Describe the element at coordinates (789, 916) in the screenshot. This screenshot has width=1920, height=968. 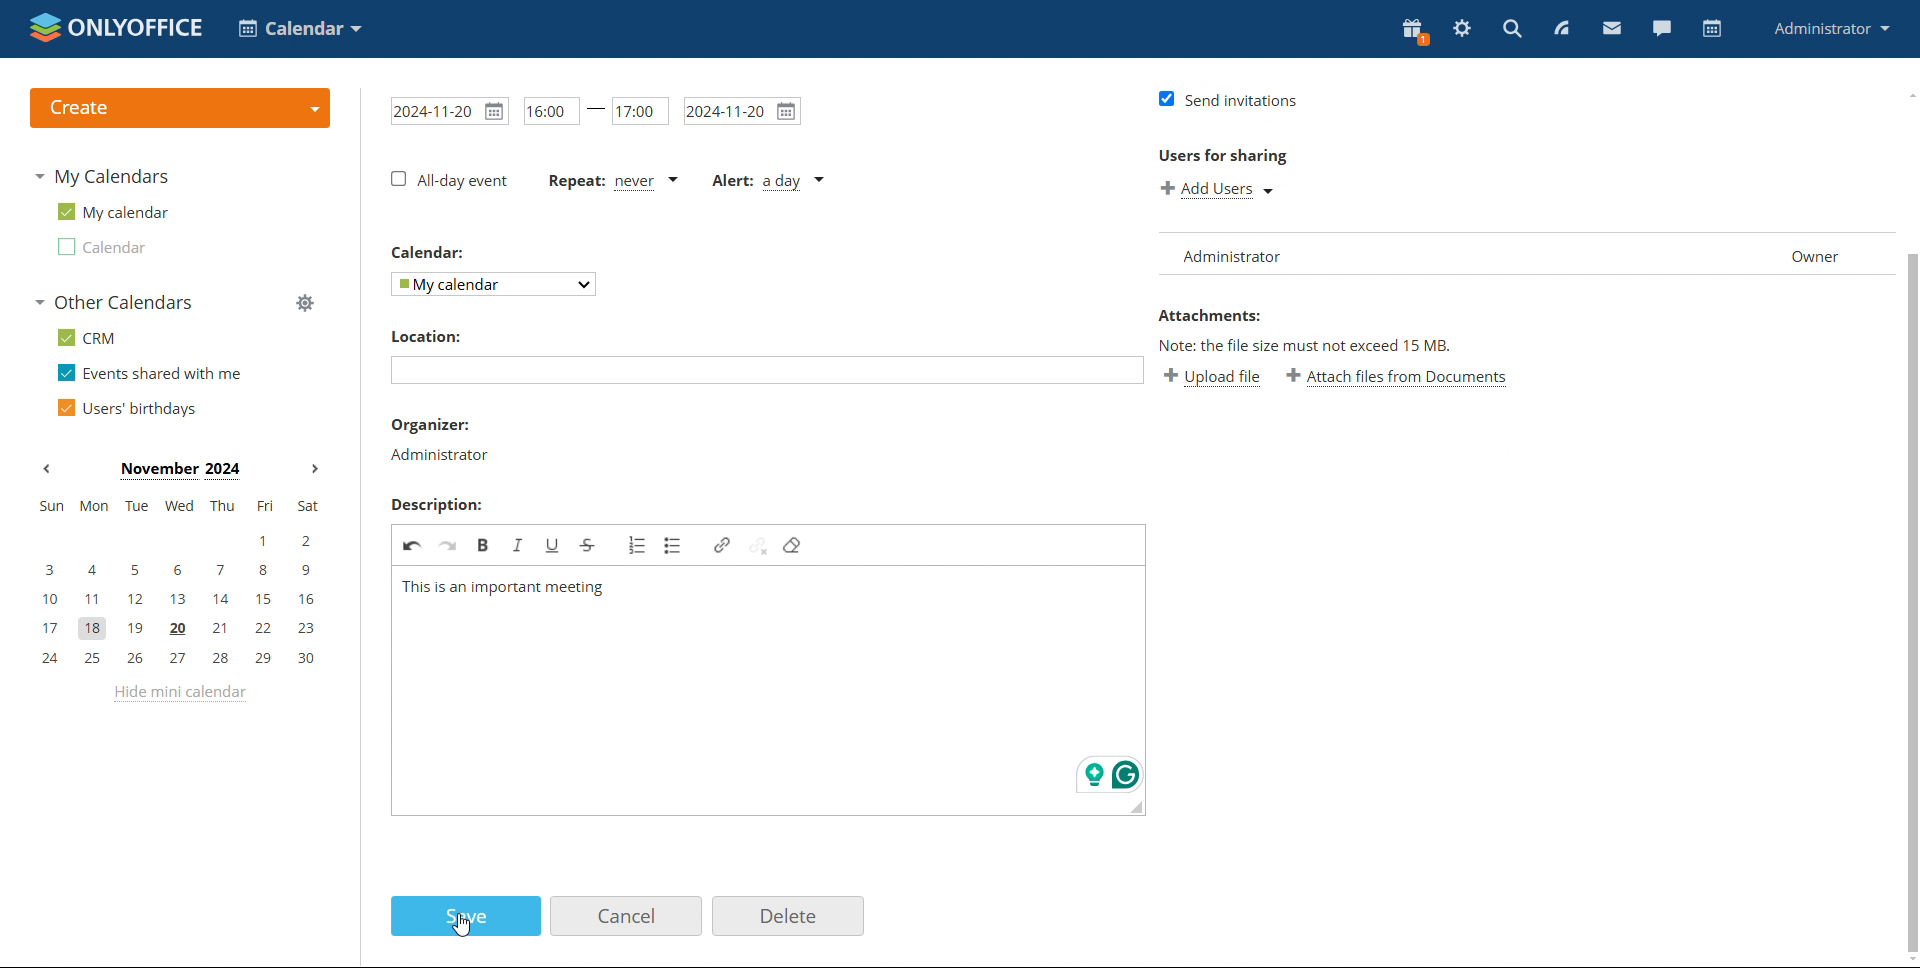
I see `delete` at that location.